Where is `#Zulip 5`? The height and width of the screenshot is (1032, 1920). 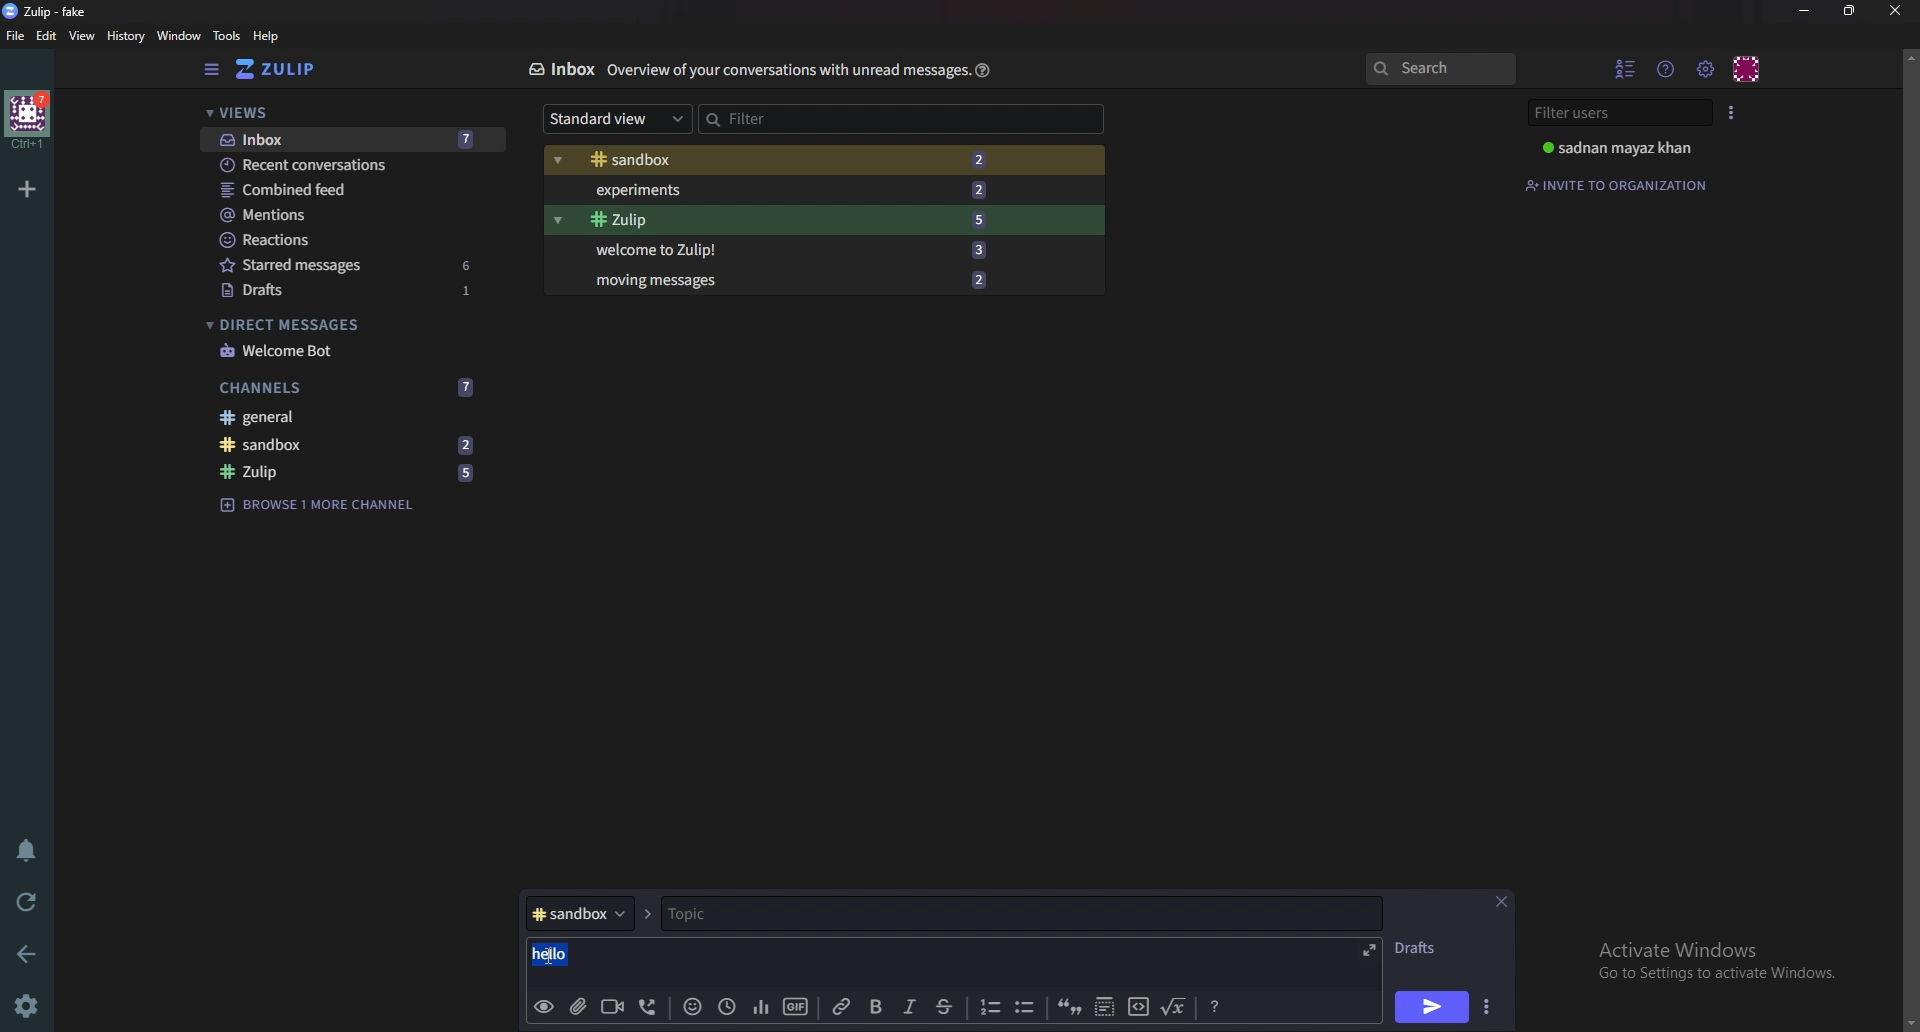
#Zulip 5 is located at coordinates (353, 470).